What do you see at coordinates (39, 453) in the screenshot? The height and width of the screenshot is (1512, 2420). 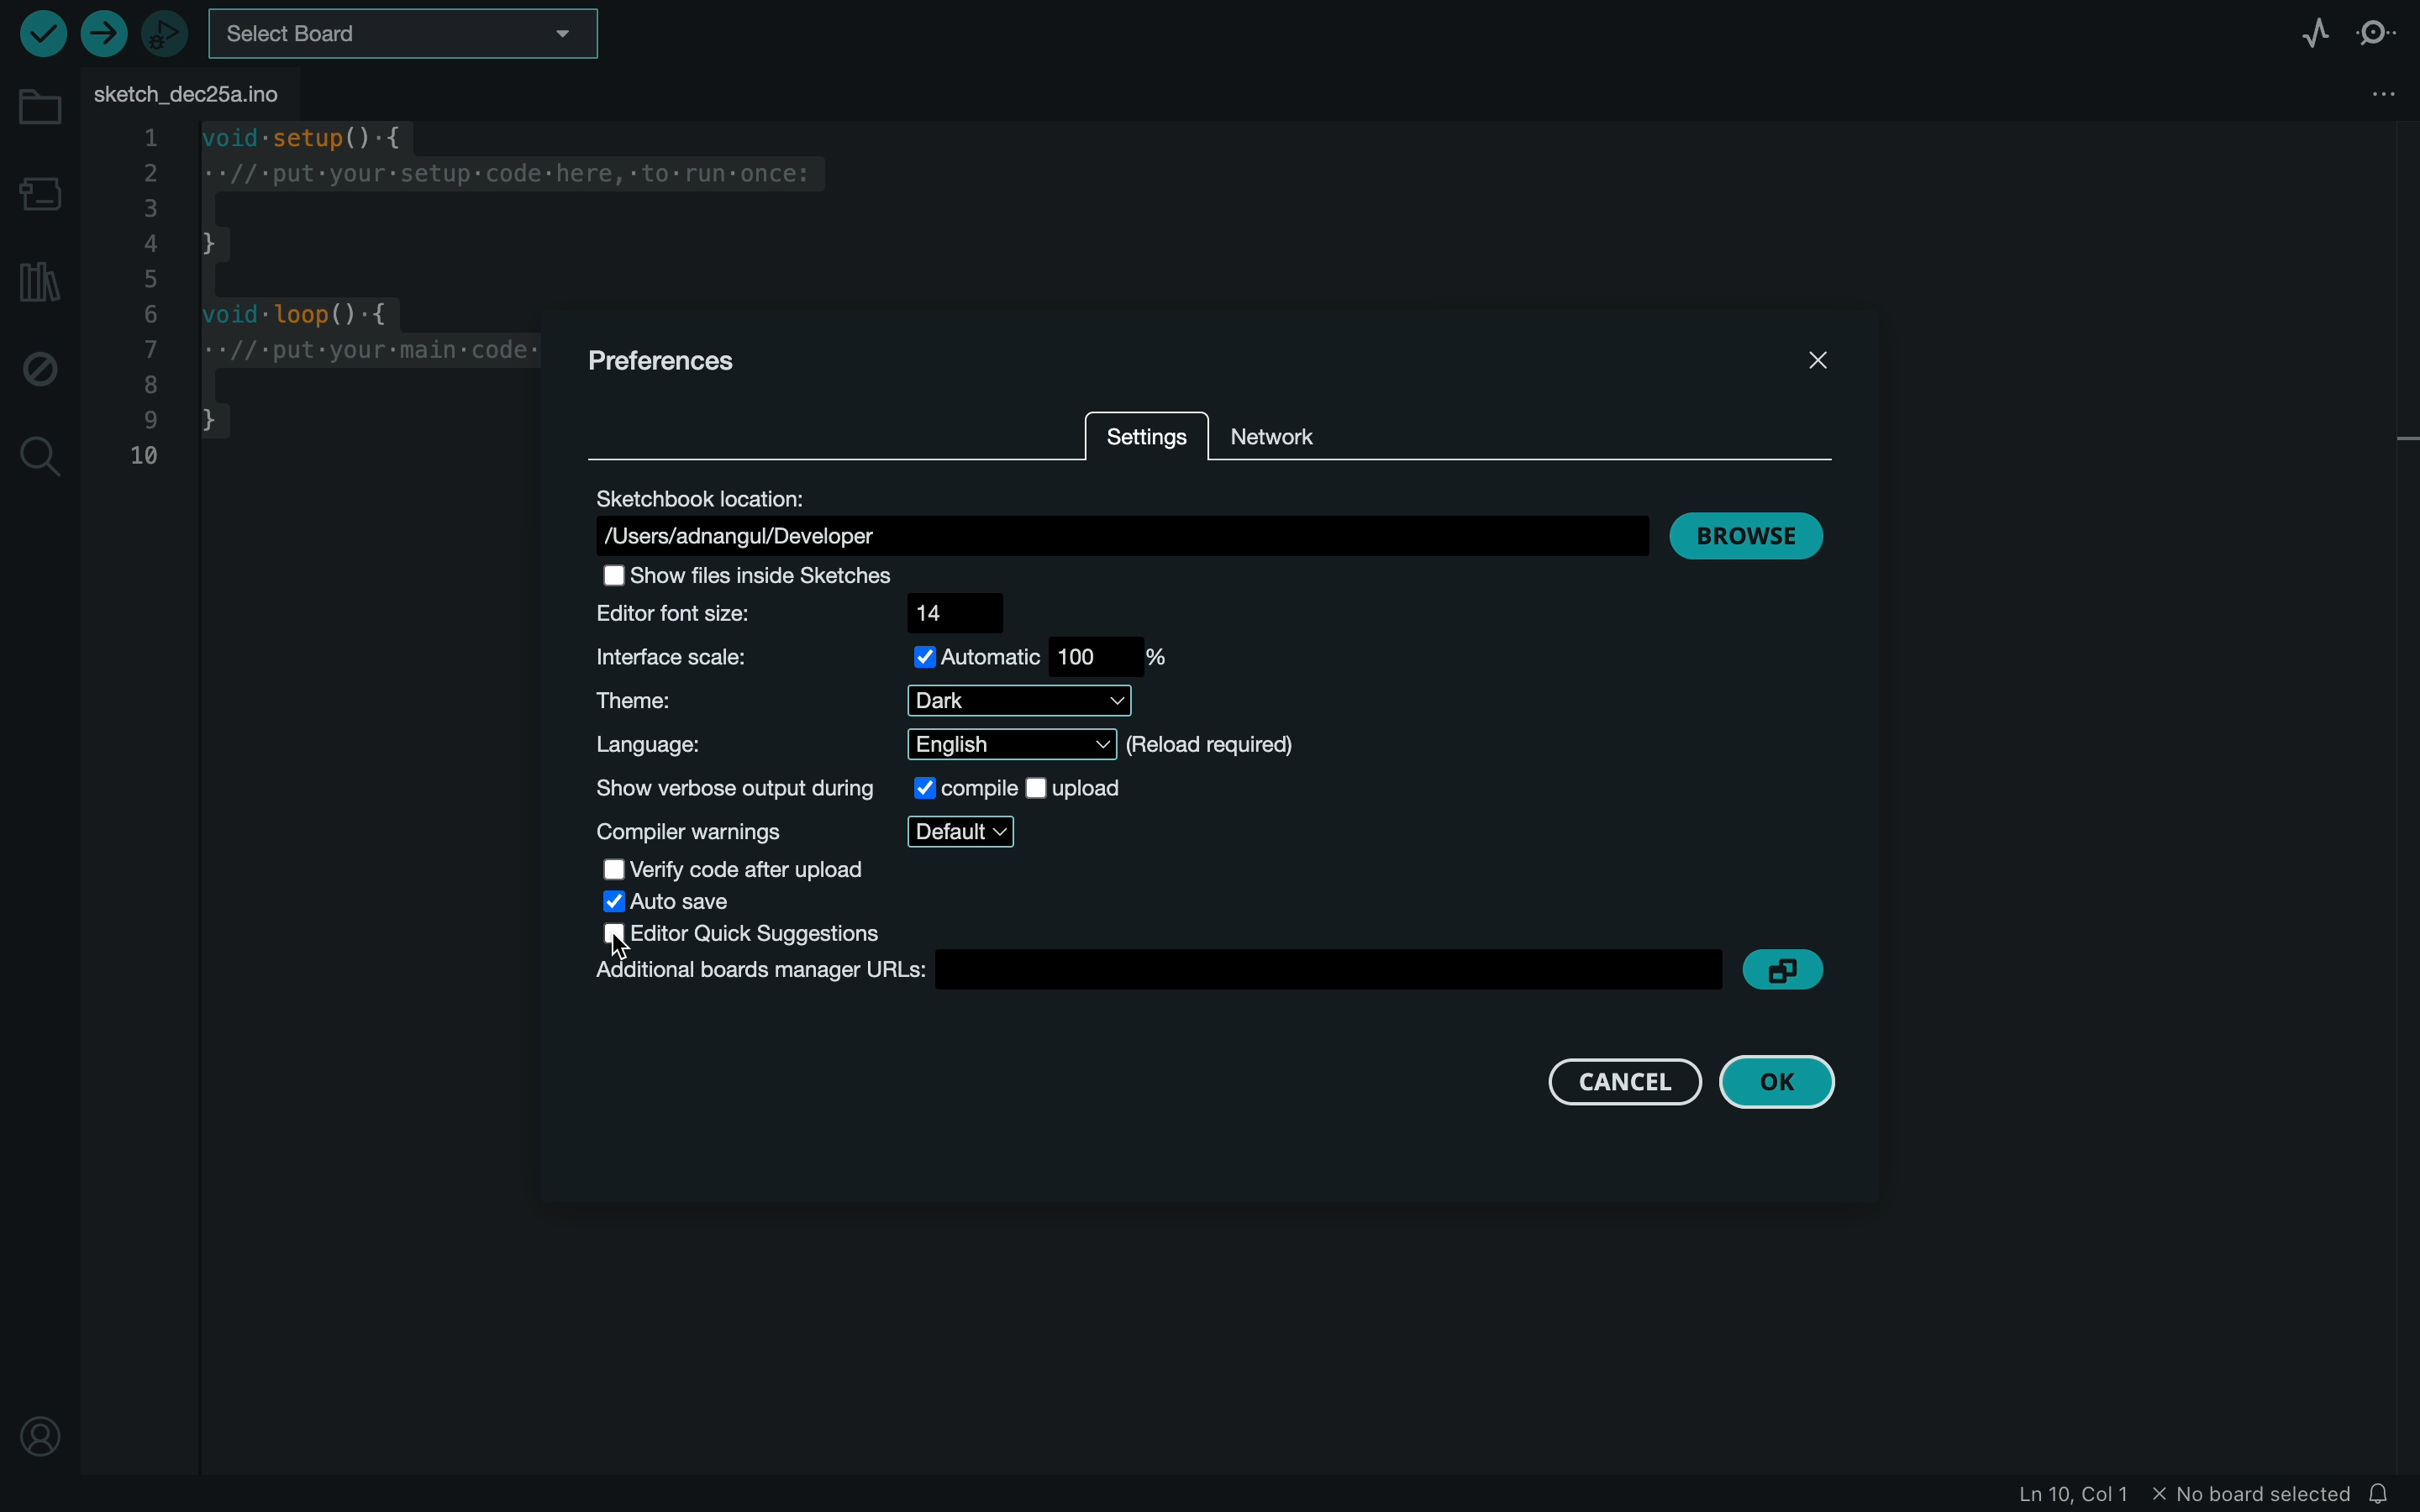 I see `search` at bounding box center [39, 453].